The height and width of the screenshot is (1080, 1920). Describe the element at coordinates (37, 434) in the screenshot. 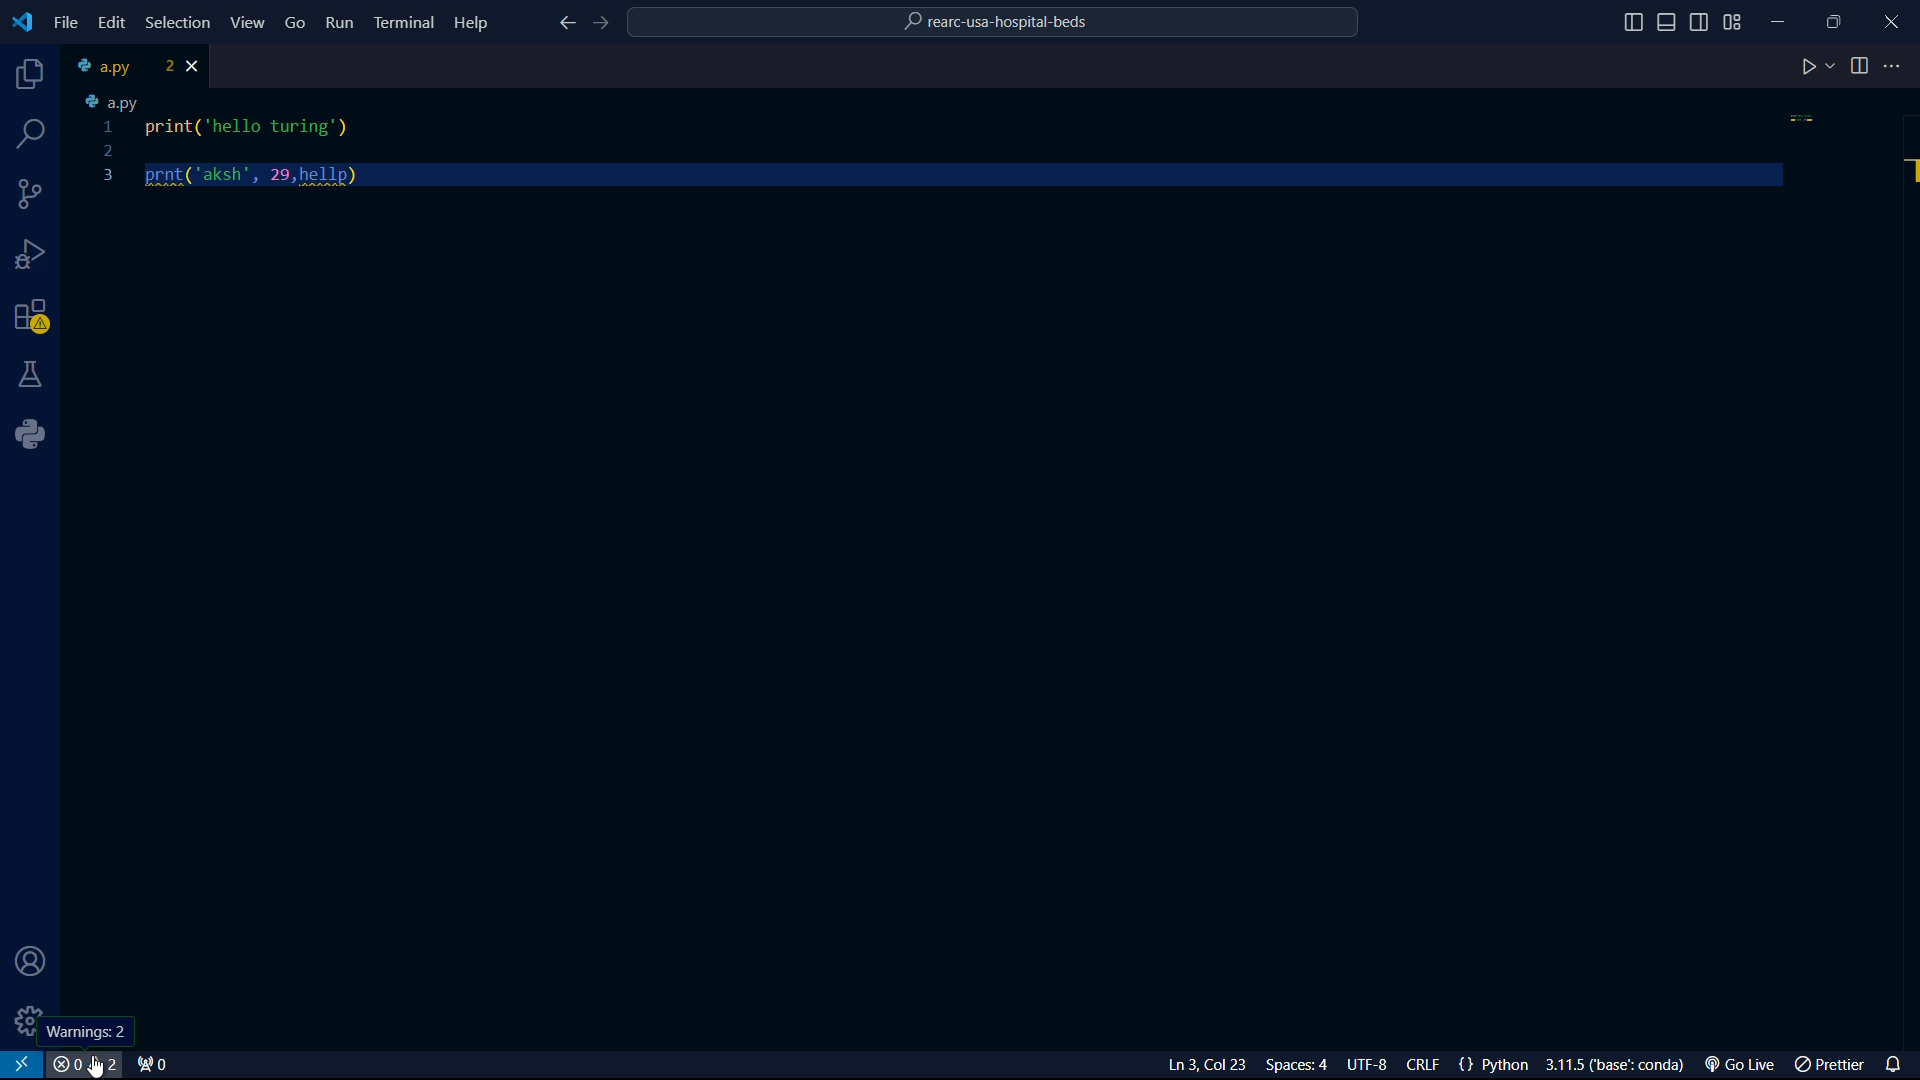

I see `python` at that location.